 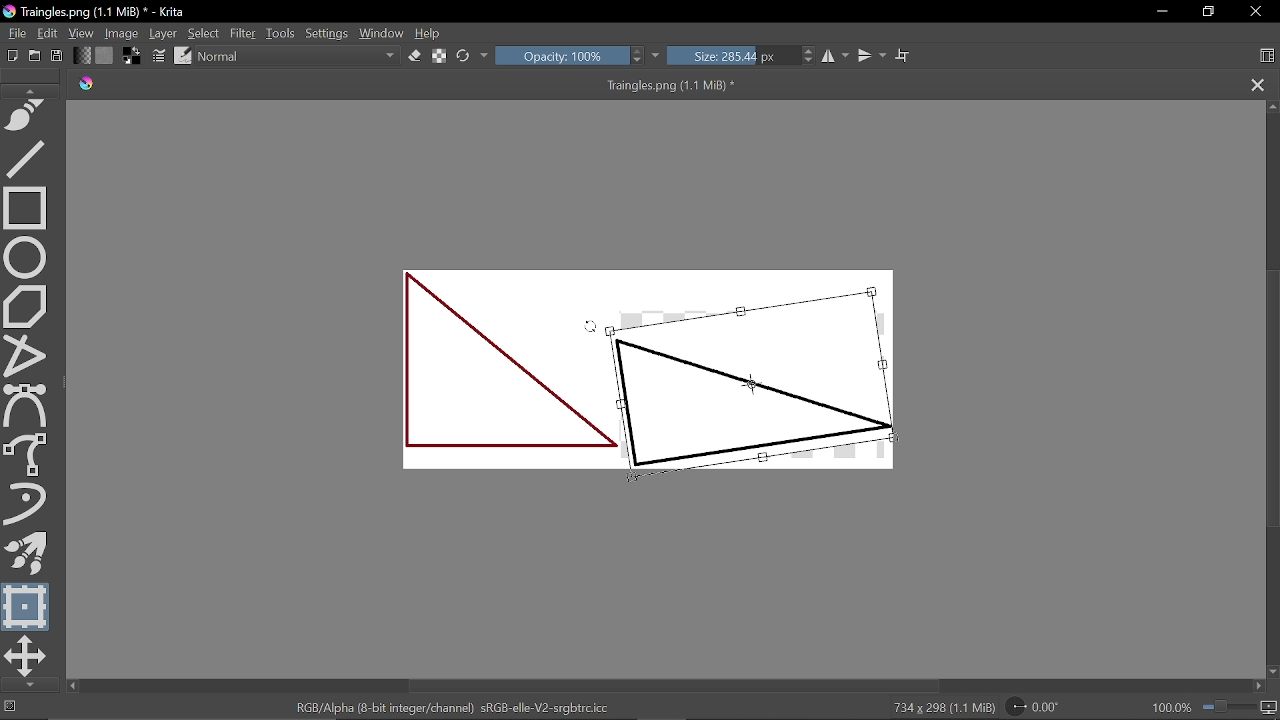 What do you see at coordinates (441, 56) in the screenshot?
I see `Preserve alpha` at bounding box center [441, 56].